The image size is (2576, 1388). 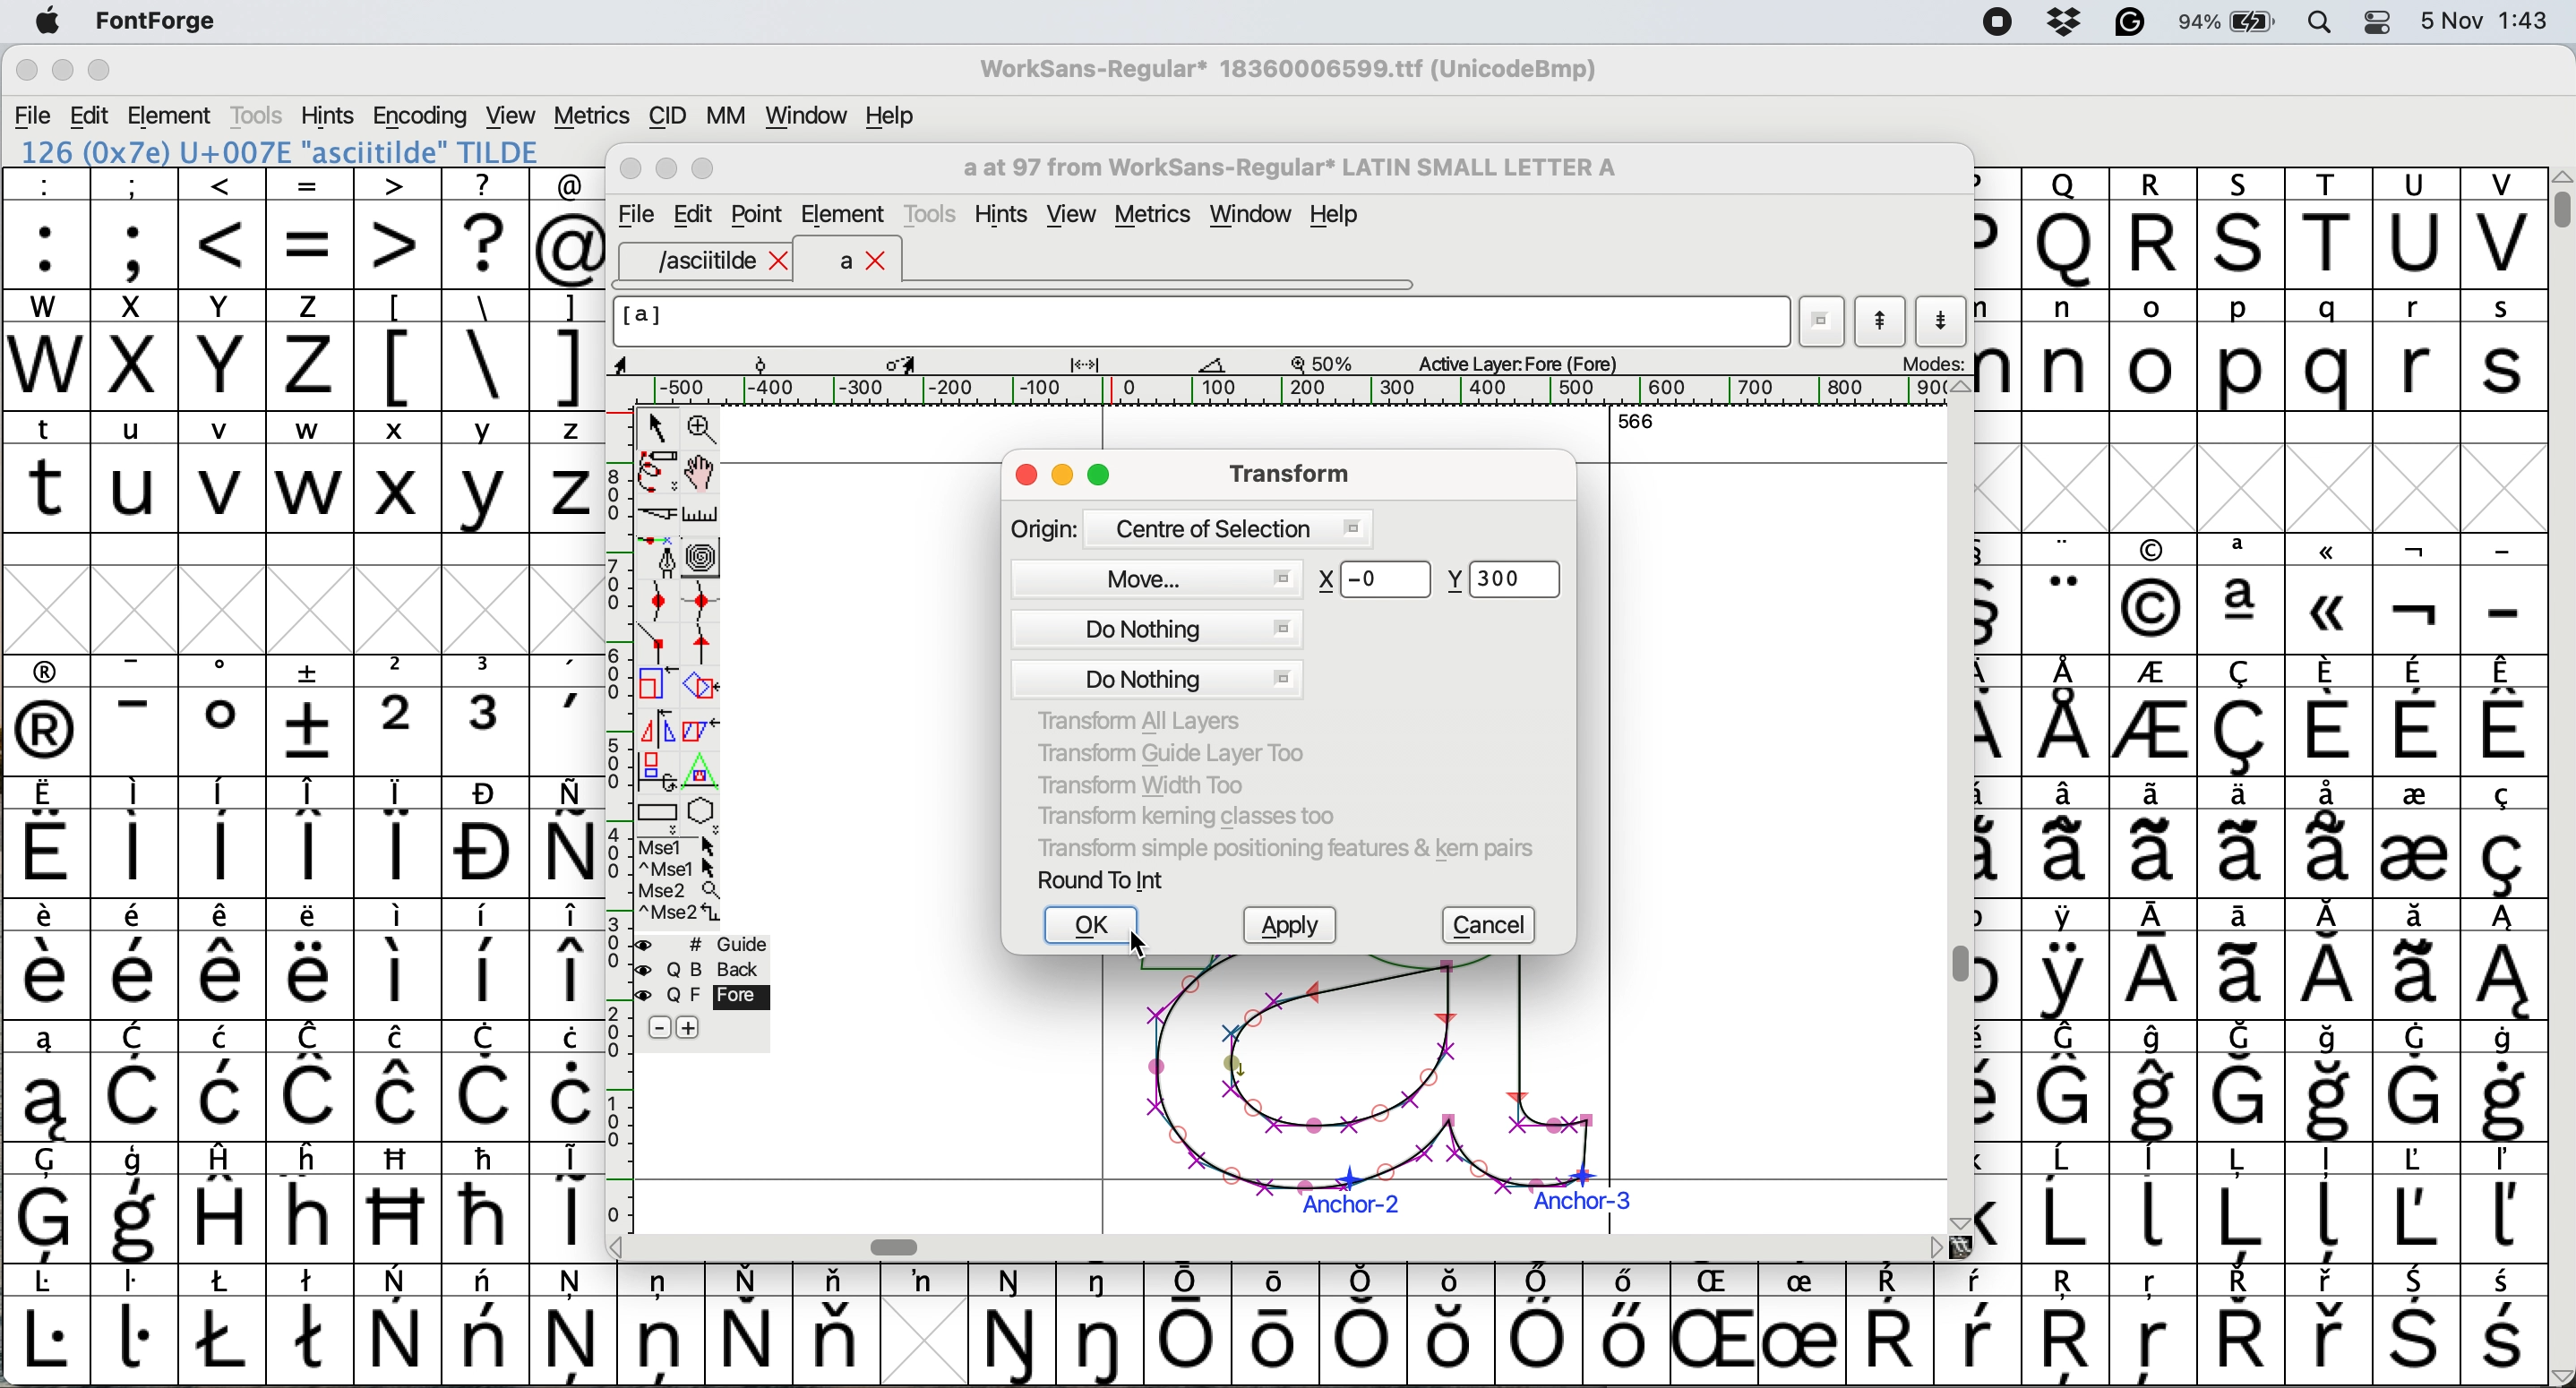 What do you see at coordinates (2245, 717) in the screenshot?
I see `symbol` at bounding box center [2245, 717].